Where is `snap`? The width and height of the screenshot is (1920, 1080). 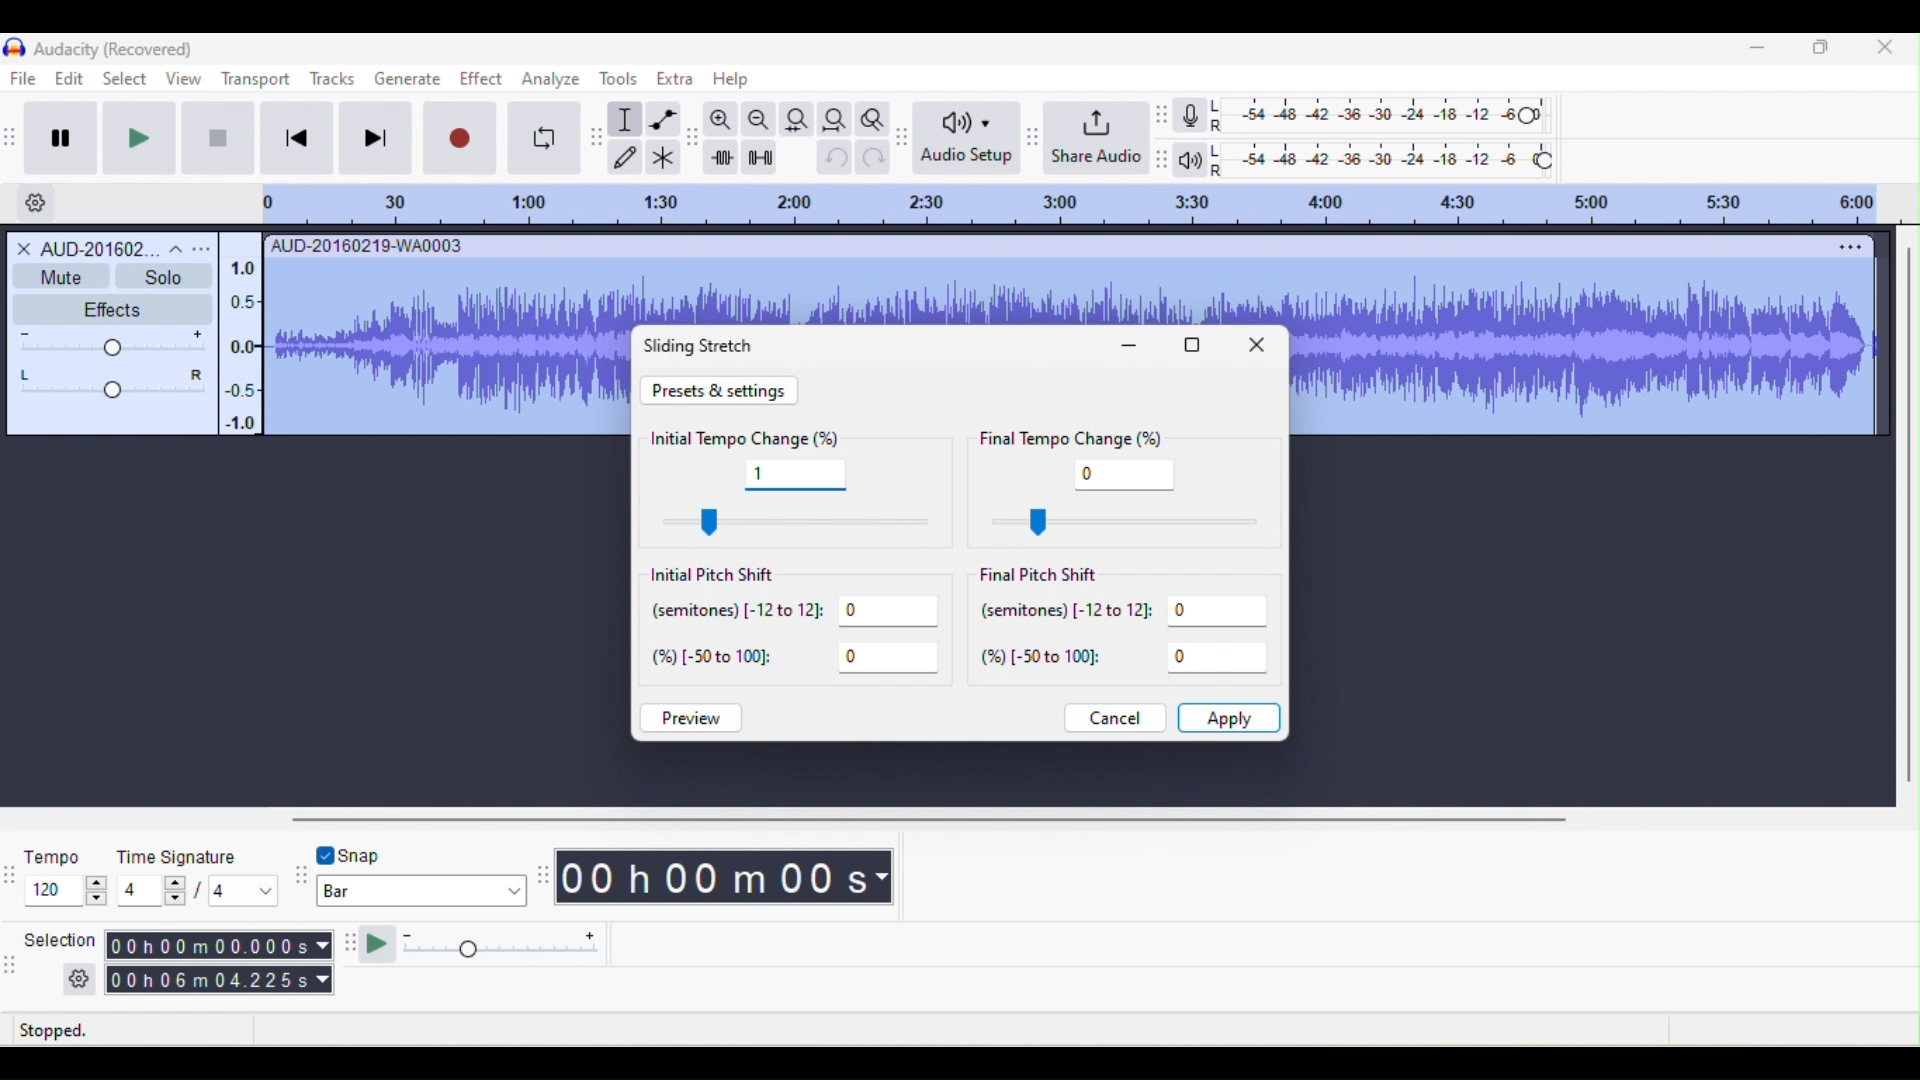 snap is located at coordinates (385, 853).